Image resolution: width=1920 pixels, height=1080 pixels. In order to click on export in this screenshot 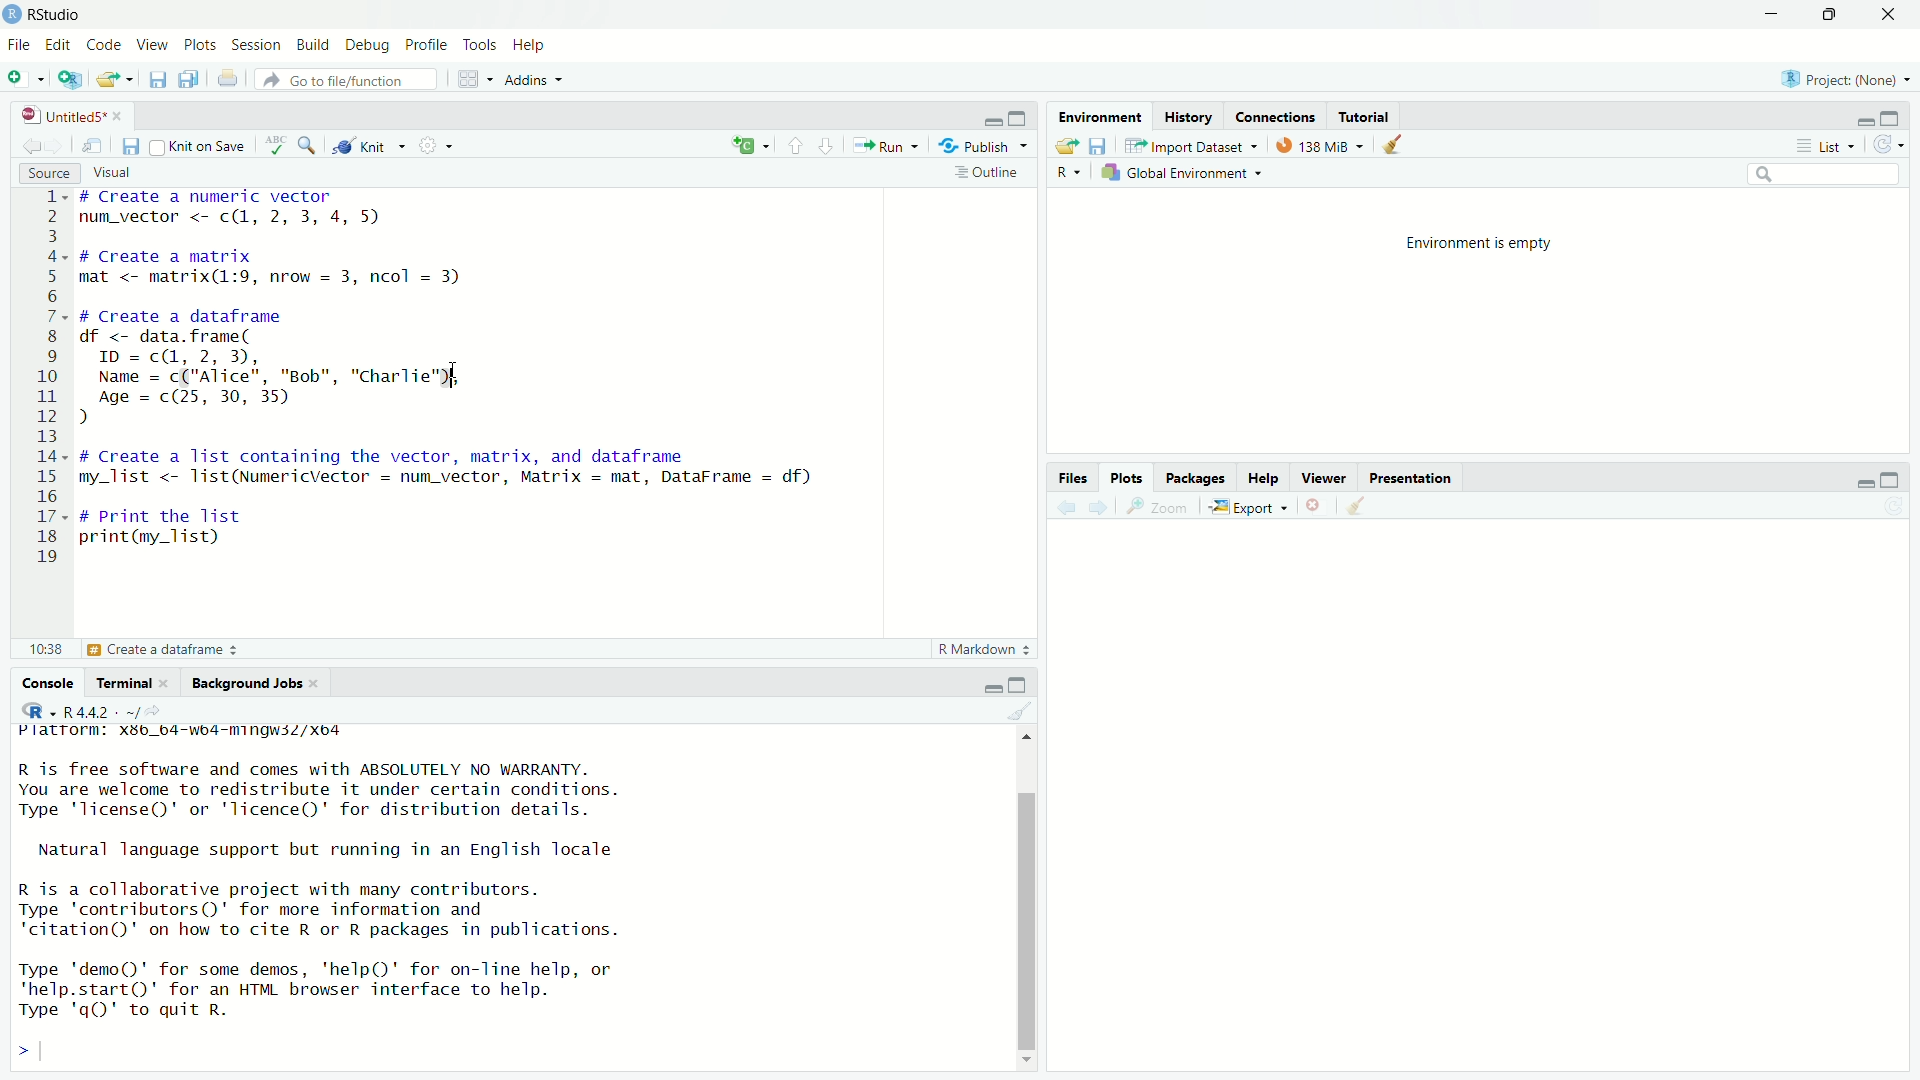, I will do `click(1063, 147)`.